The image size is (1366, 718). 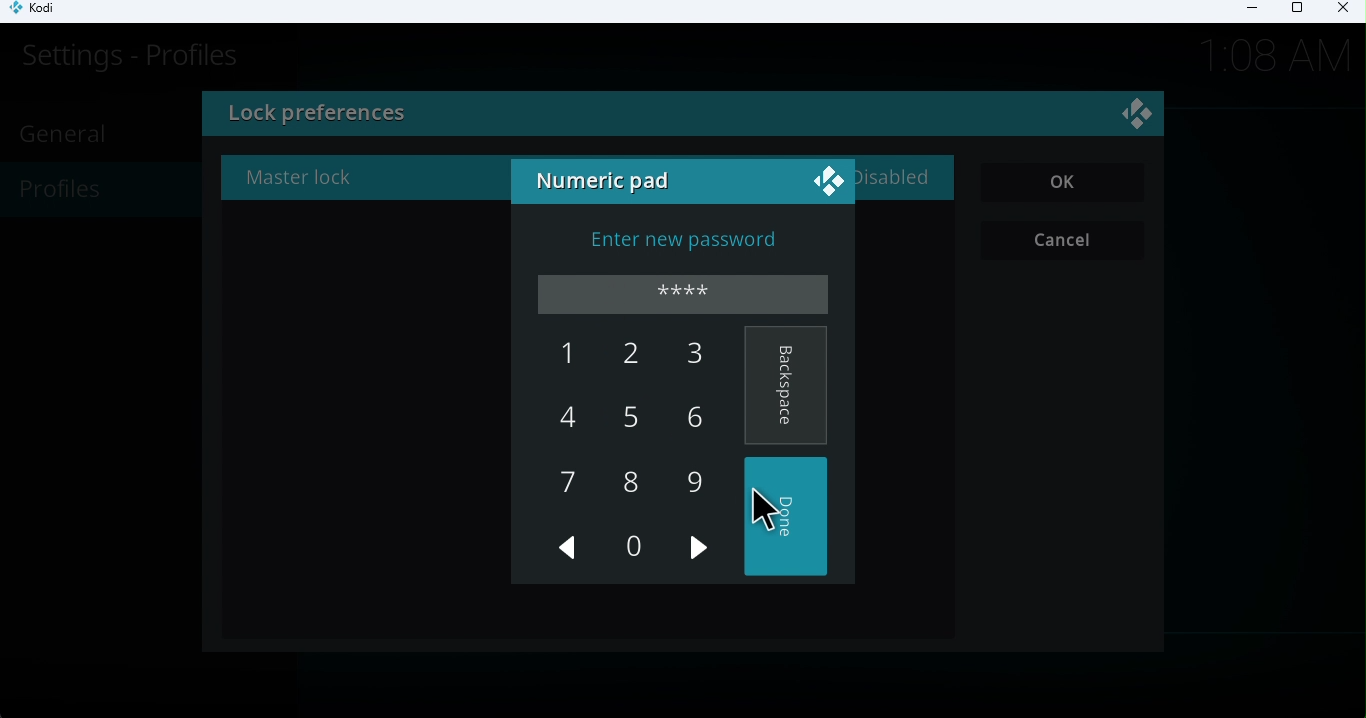 I want to click on Numeric pad, so click(x=607, y=183).